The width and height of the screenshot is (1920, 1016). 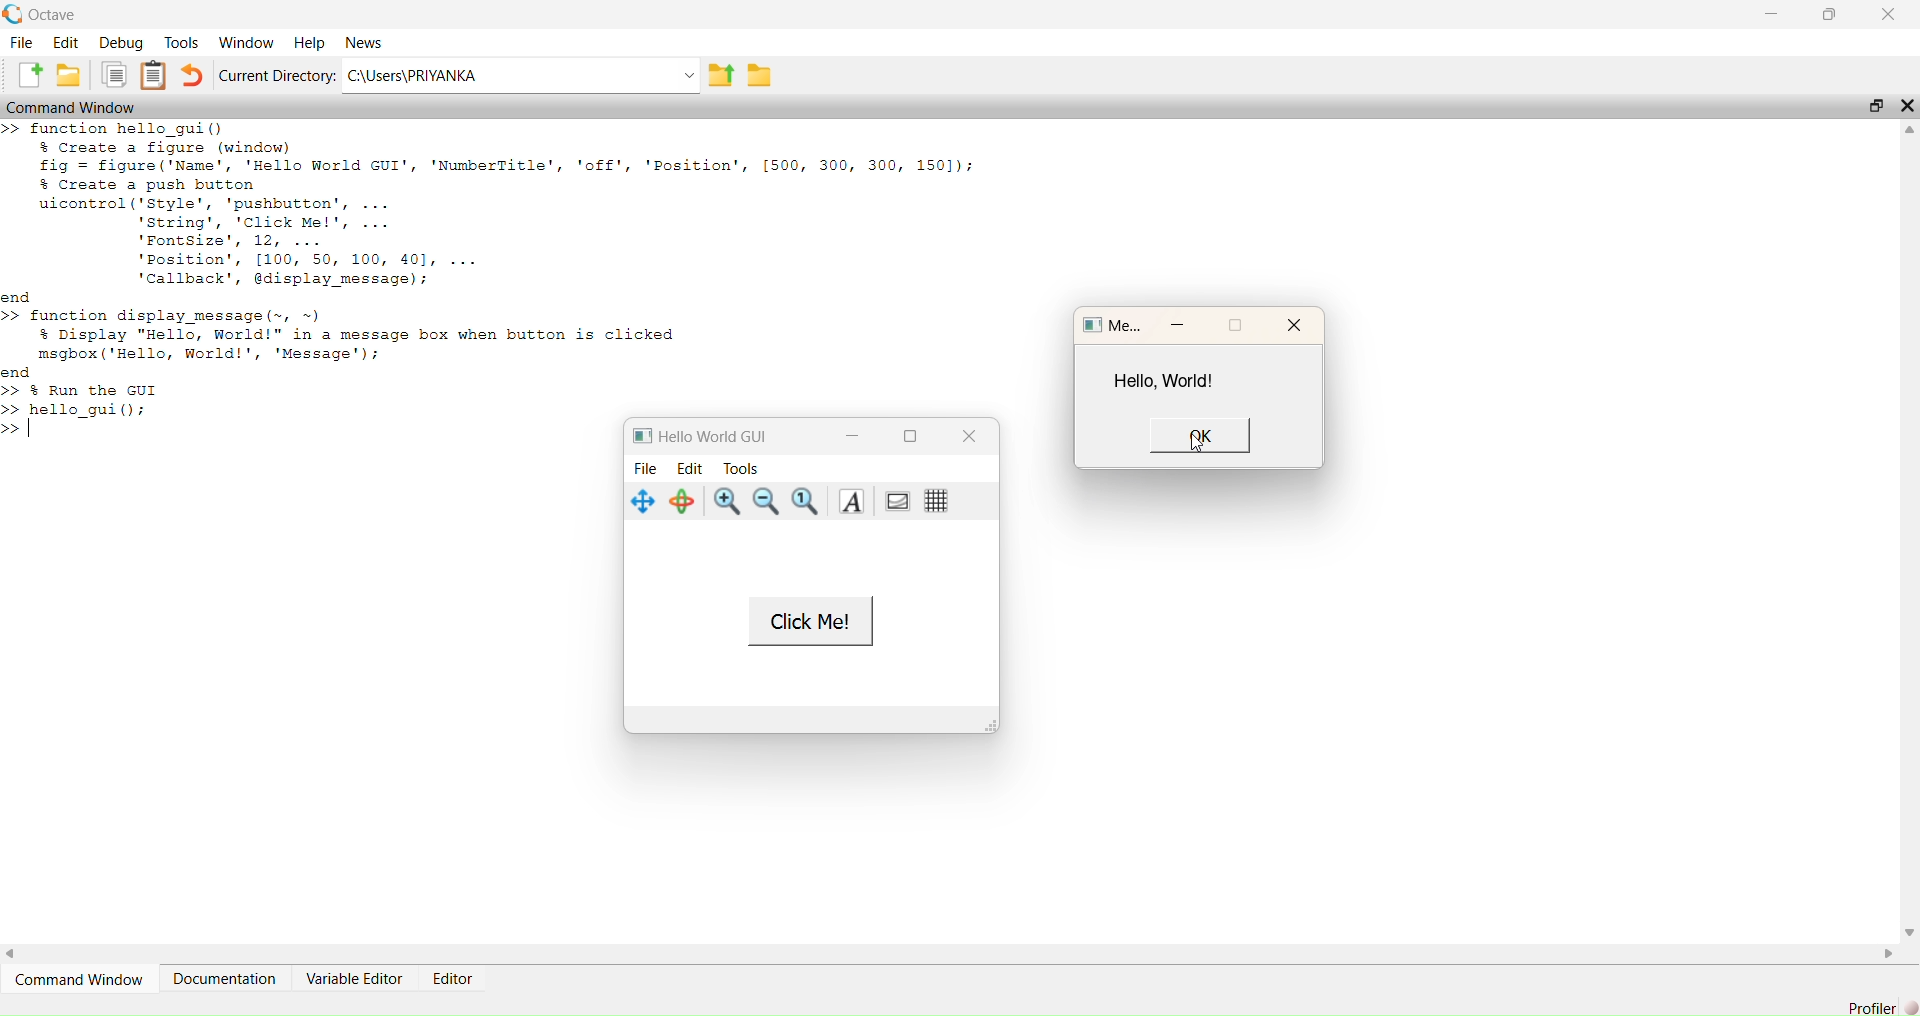 What do you see at coordinates (682, 503) in the screenshot?
I see `rotate` at bounding box center [682, 503].